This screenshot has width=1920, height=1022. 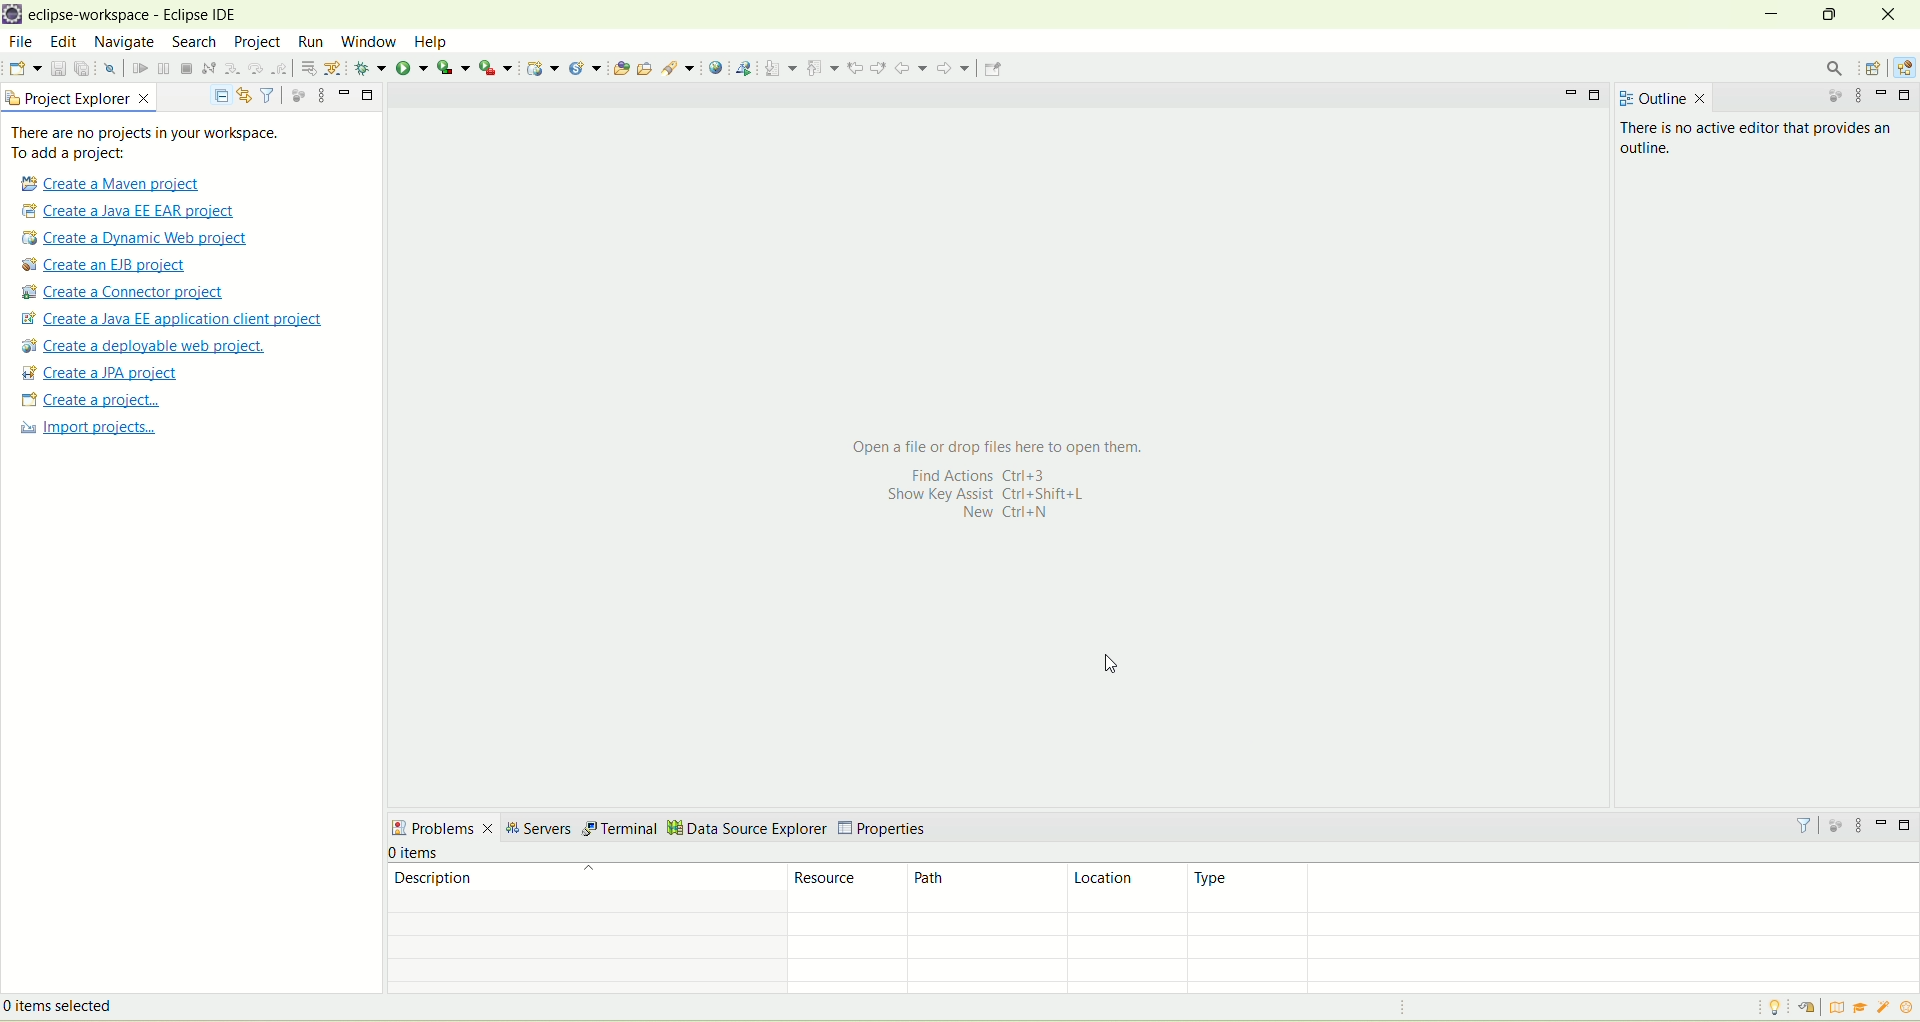 What do you see at coordinates (492, 67) in the screenshot?
I see `run` at bounding box center [492, 67].